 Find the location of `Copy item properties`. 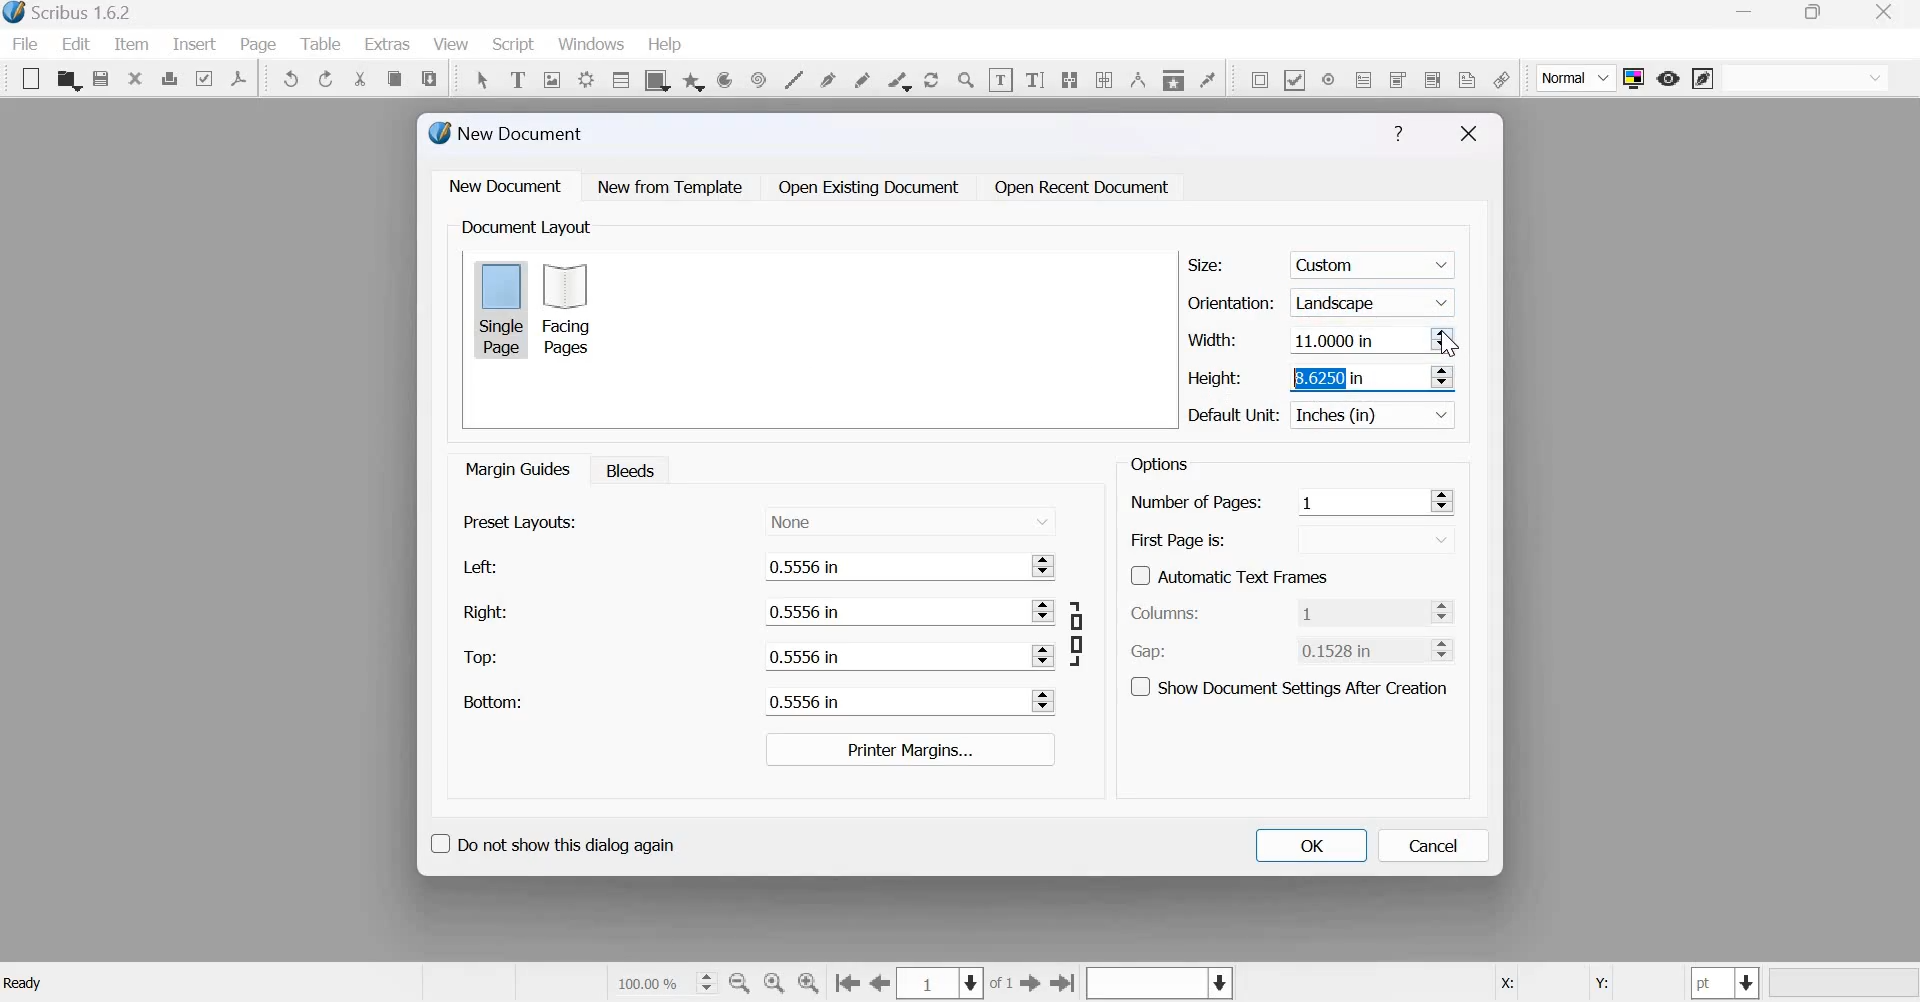

Copy item properties is located at coordinates (1172, 77).